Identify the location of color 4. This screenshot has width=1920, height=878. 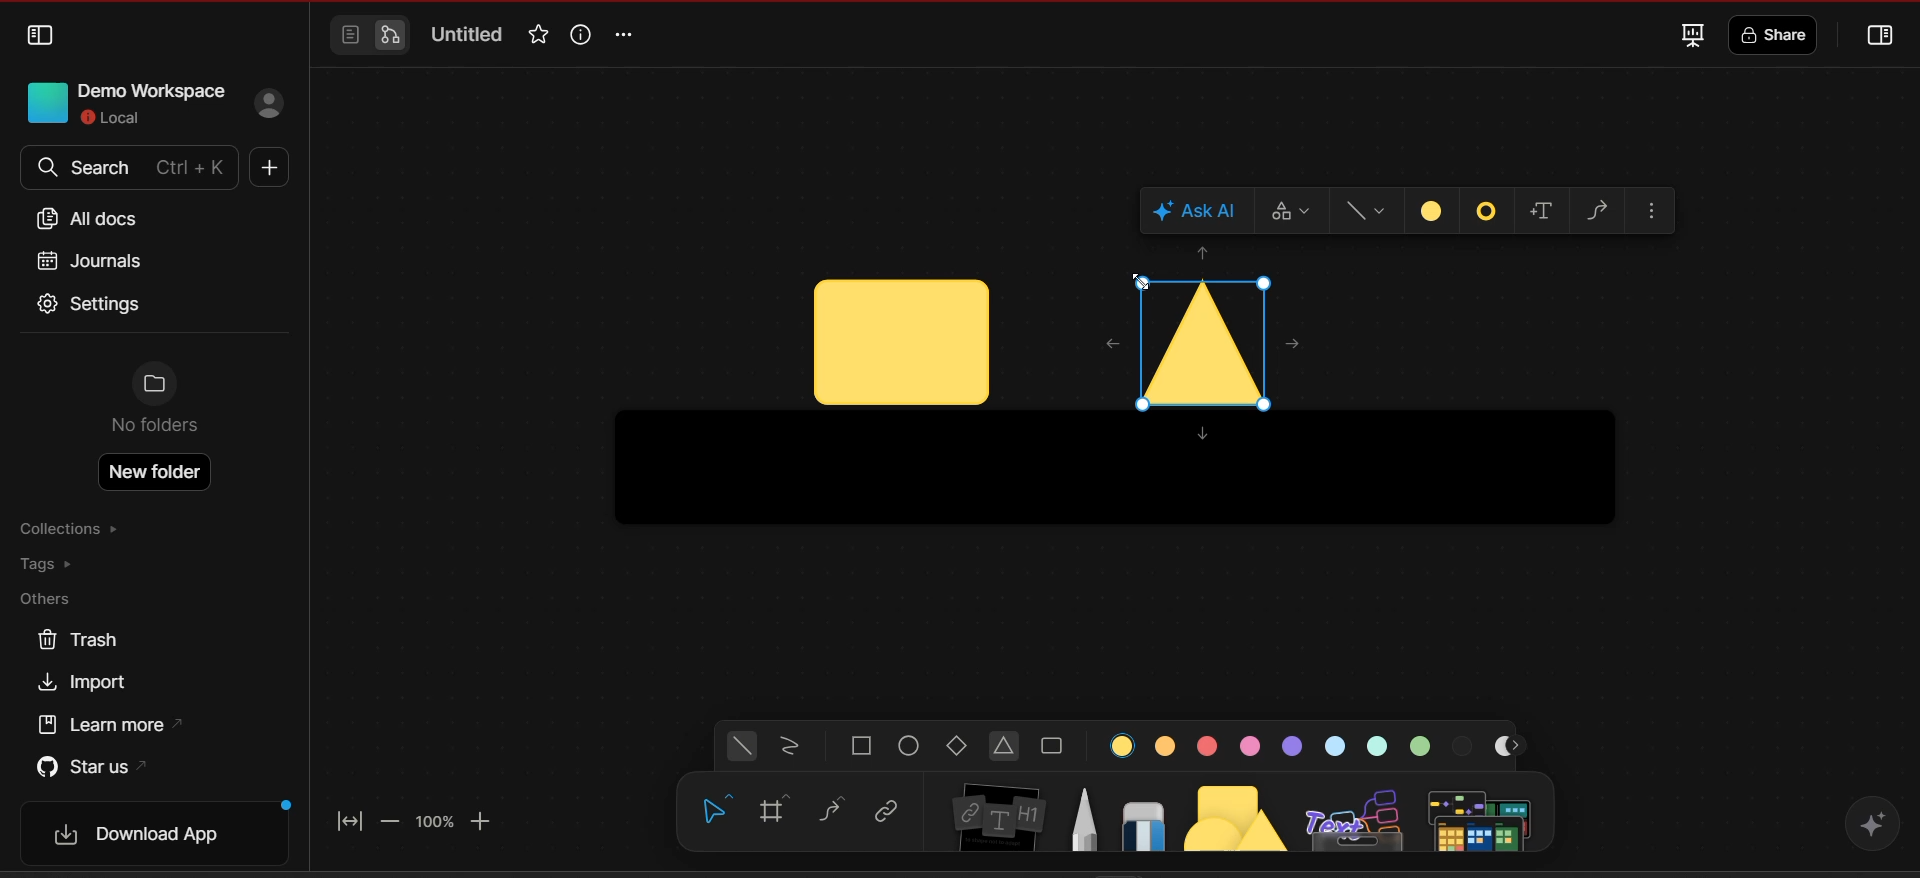
(1249, 746).